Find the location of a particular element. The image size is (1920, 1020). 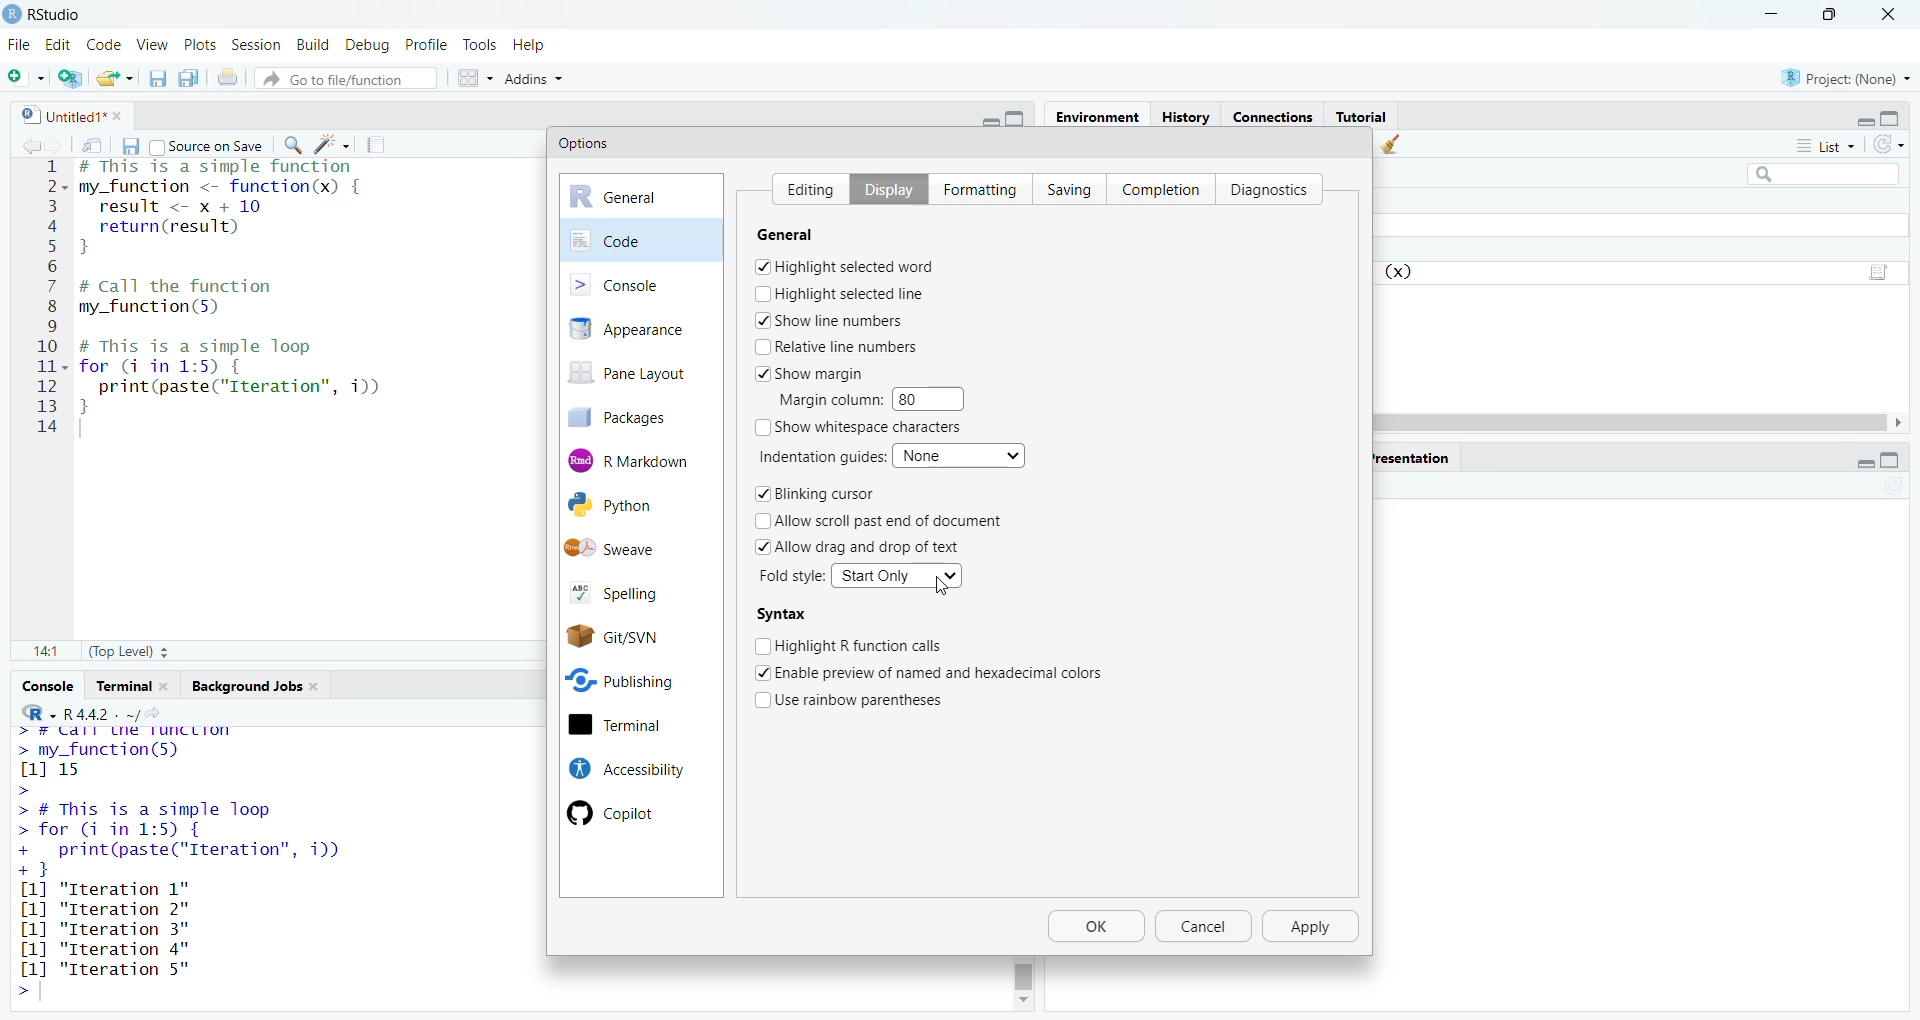

plots is located at coordinates (198, 43).